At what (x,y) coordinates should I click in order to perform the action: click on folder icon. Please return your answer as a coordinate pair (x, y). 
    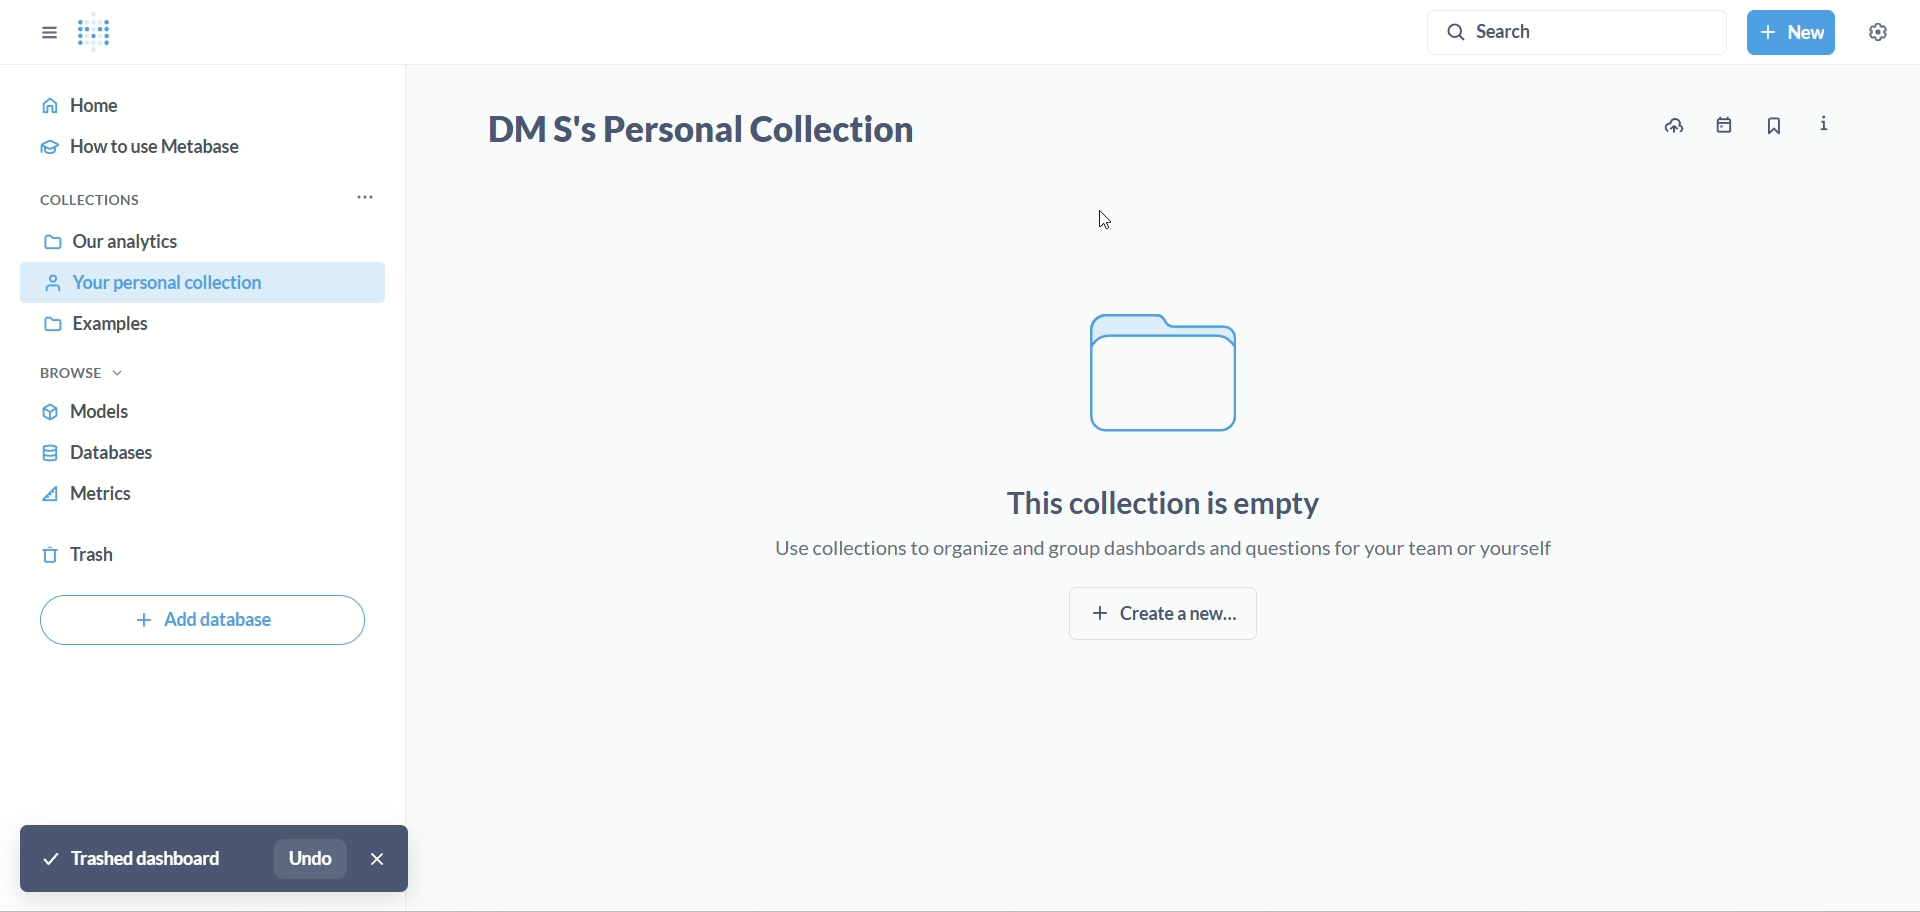
    Looking at the image, I should click on (1159, 373).